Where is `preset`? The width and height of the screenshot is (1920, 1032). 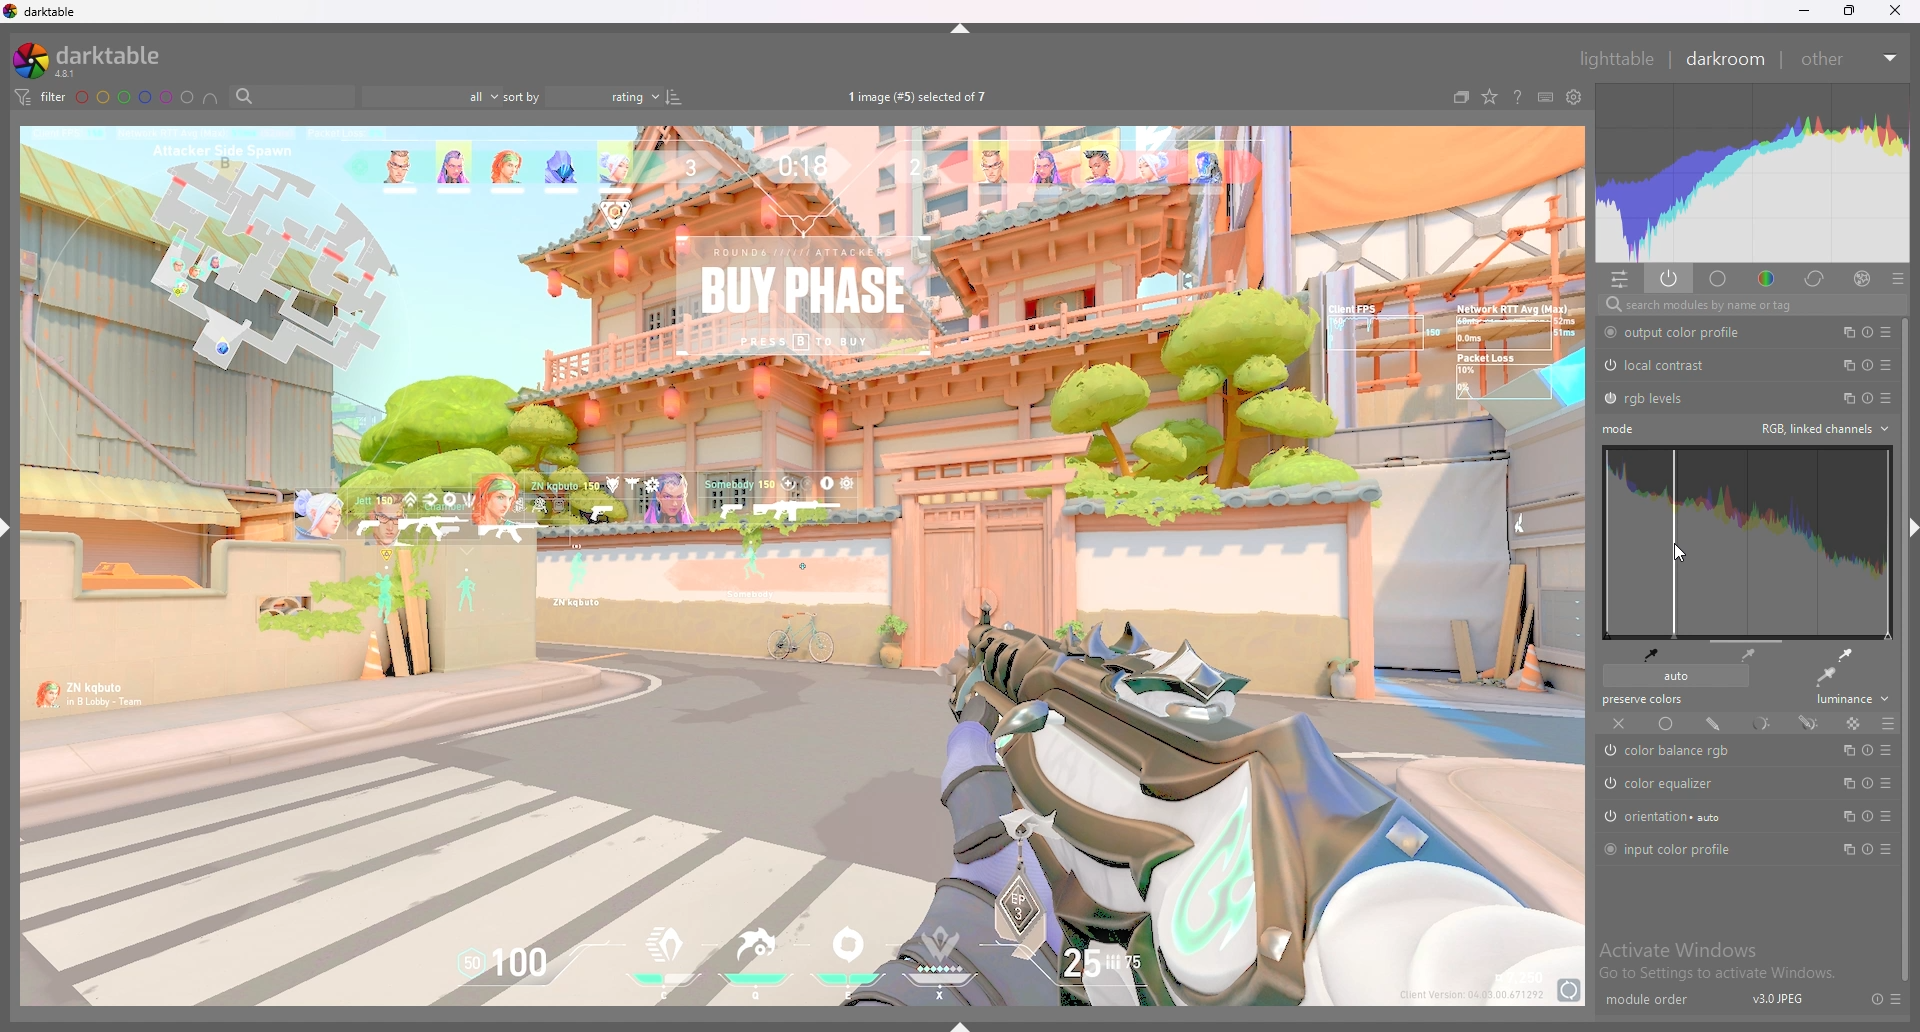
preset is located at coordinates (1887, 816).